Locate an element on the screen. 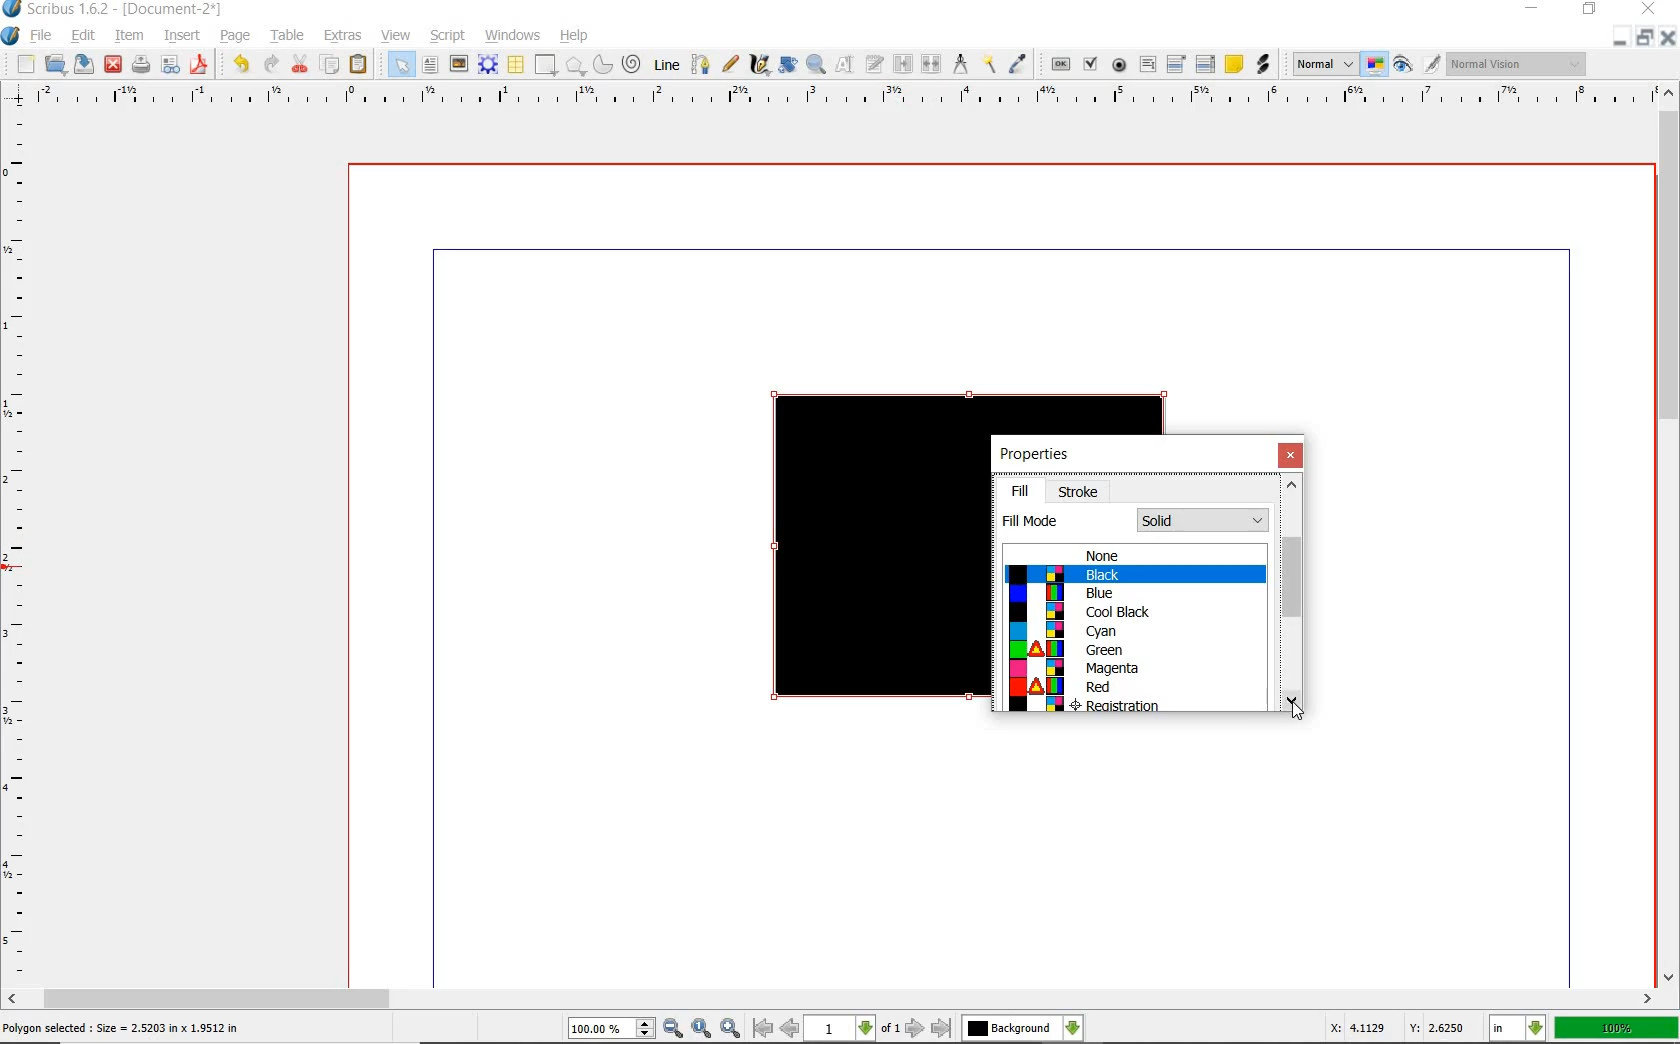 The width and height of the screenshot is (1680, 1044). redo is located at coordinates (270, 65).